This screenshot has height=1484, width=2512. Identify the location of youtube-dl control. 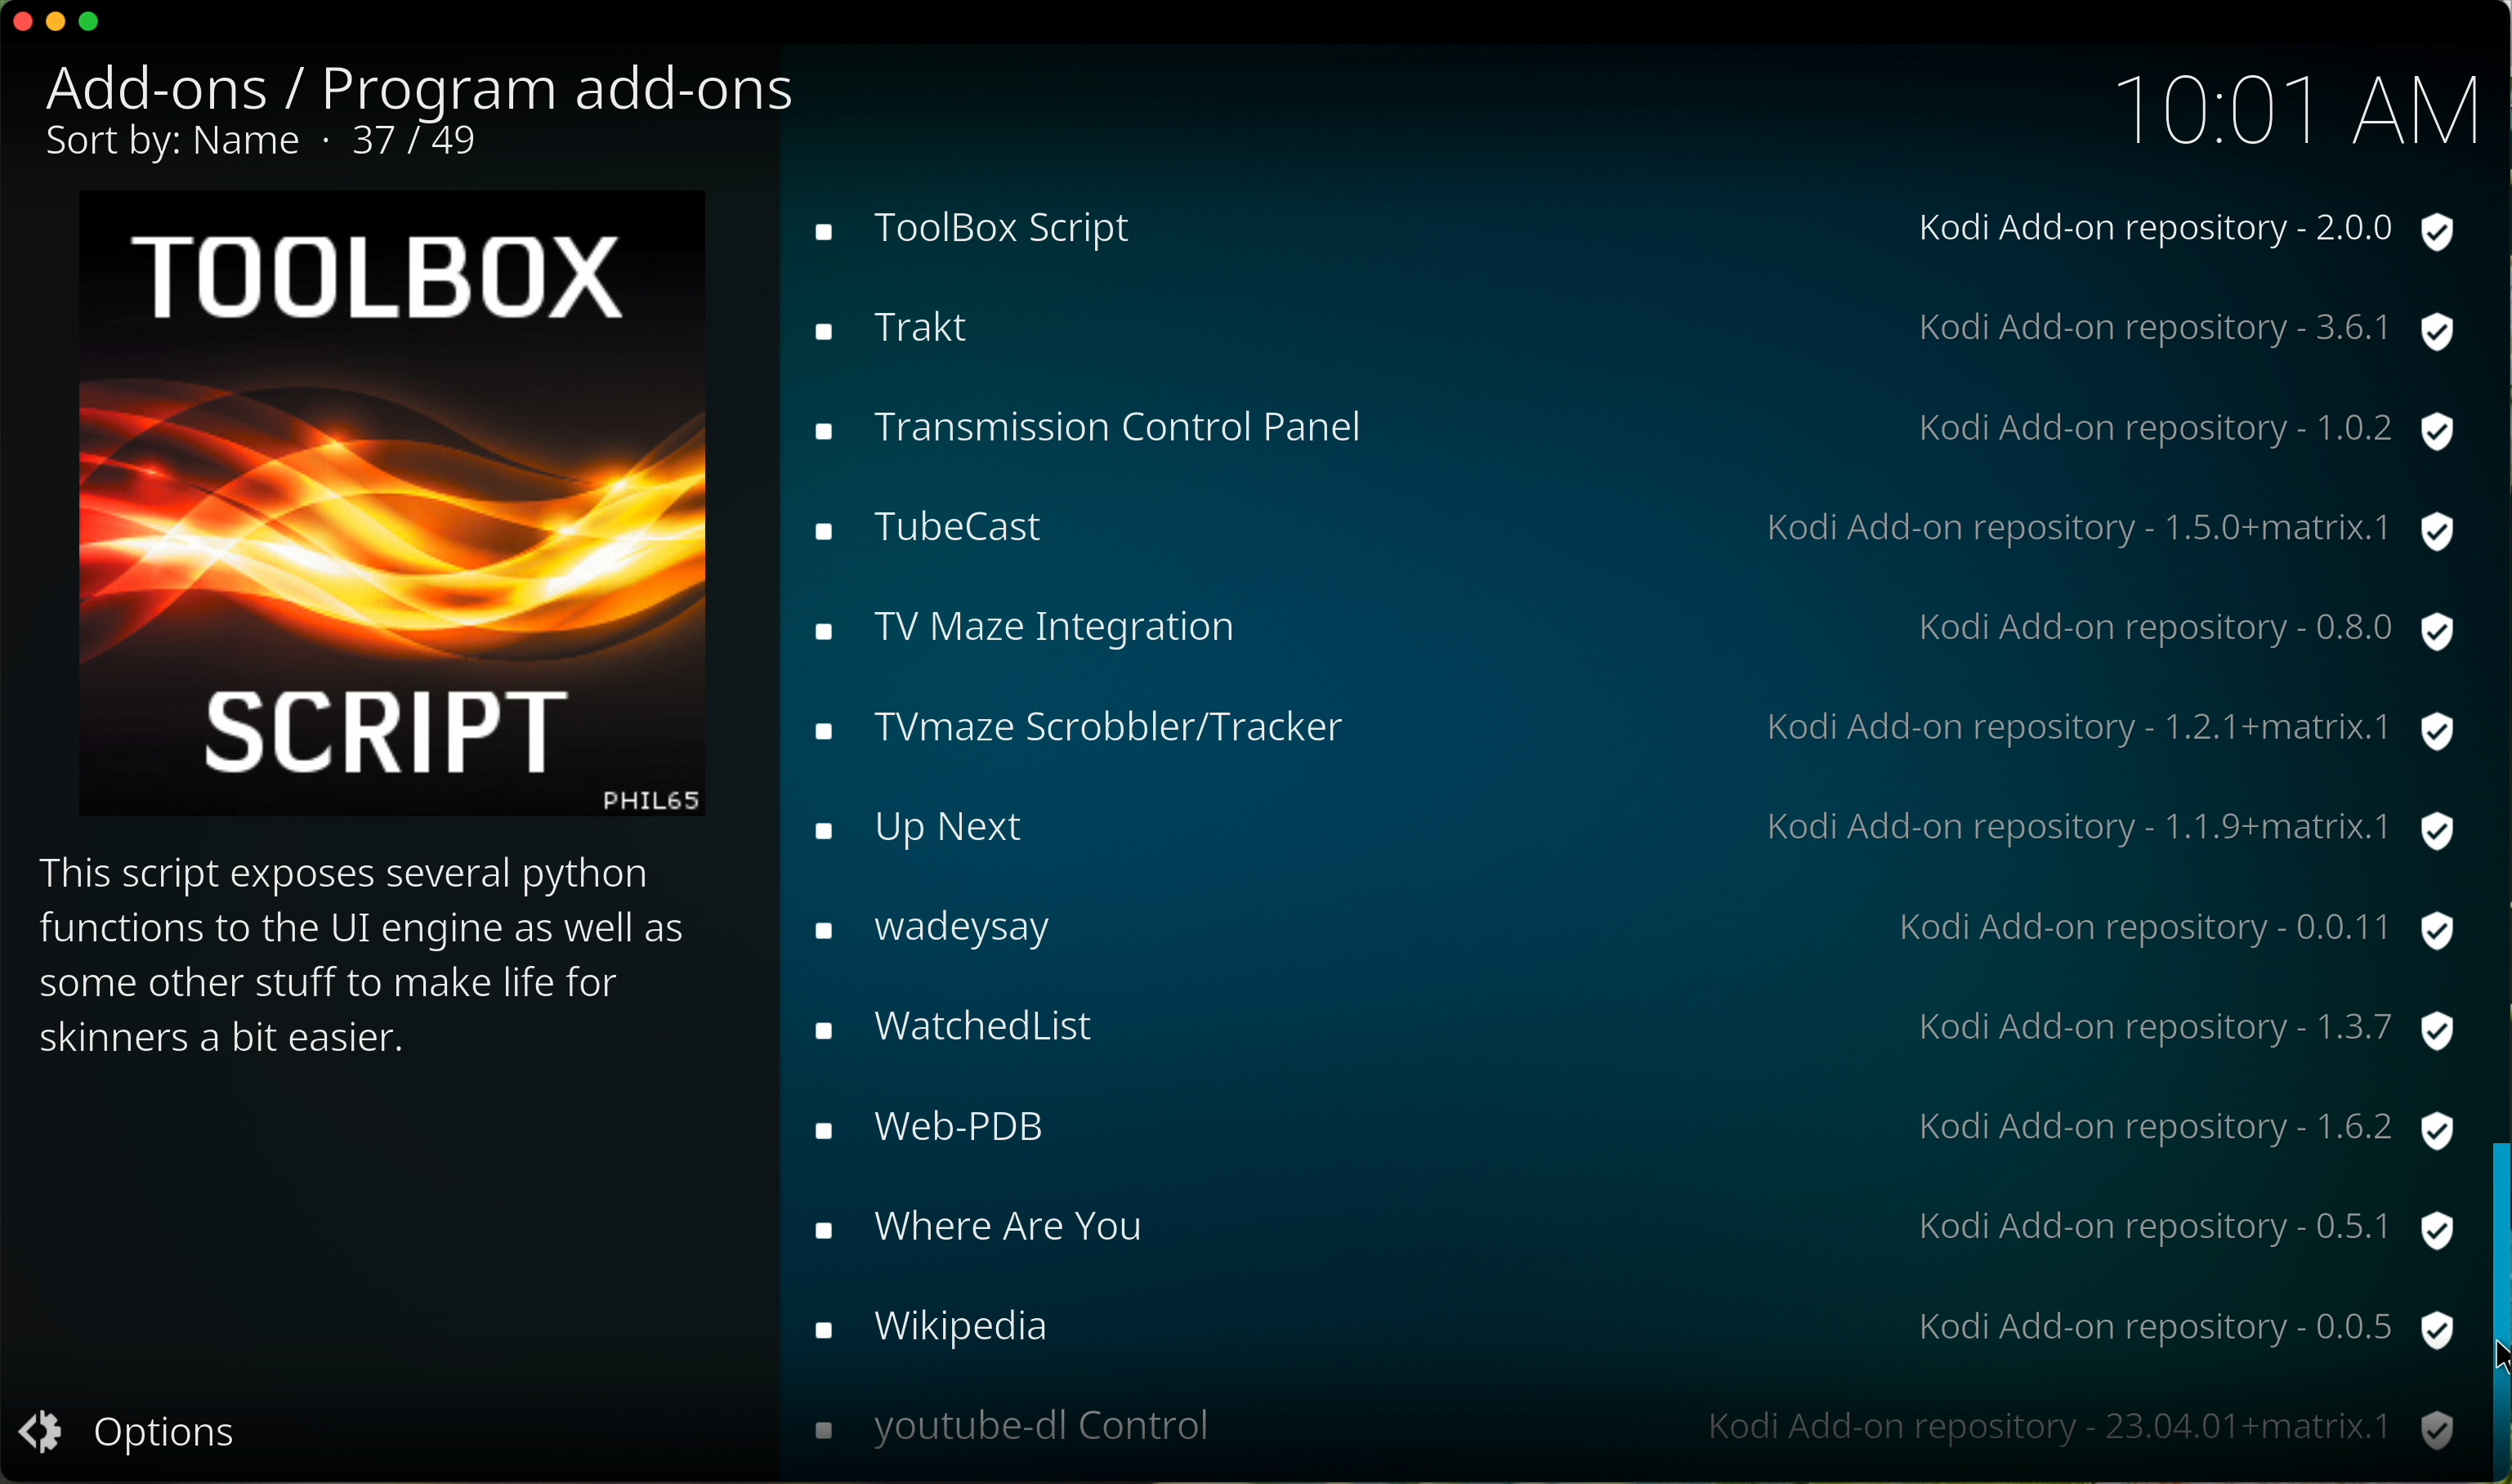
(1629, 1427).